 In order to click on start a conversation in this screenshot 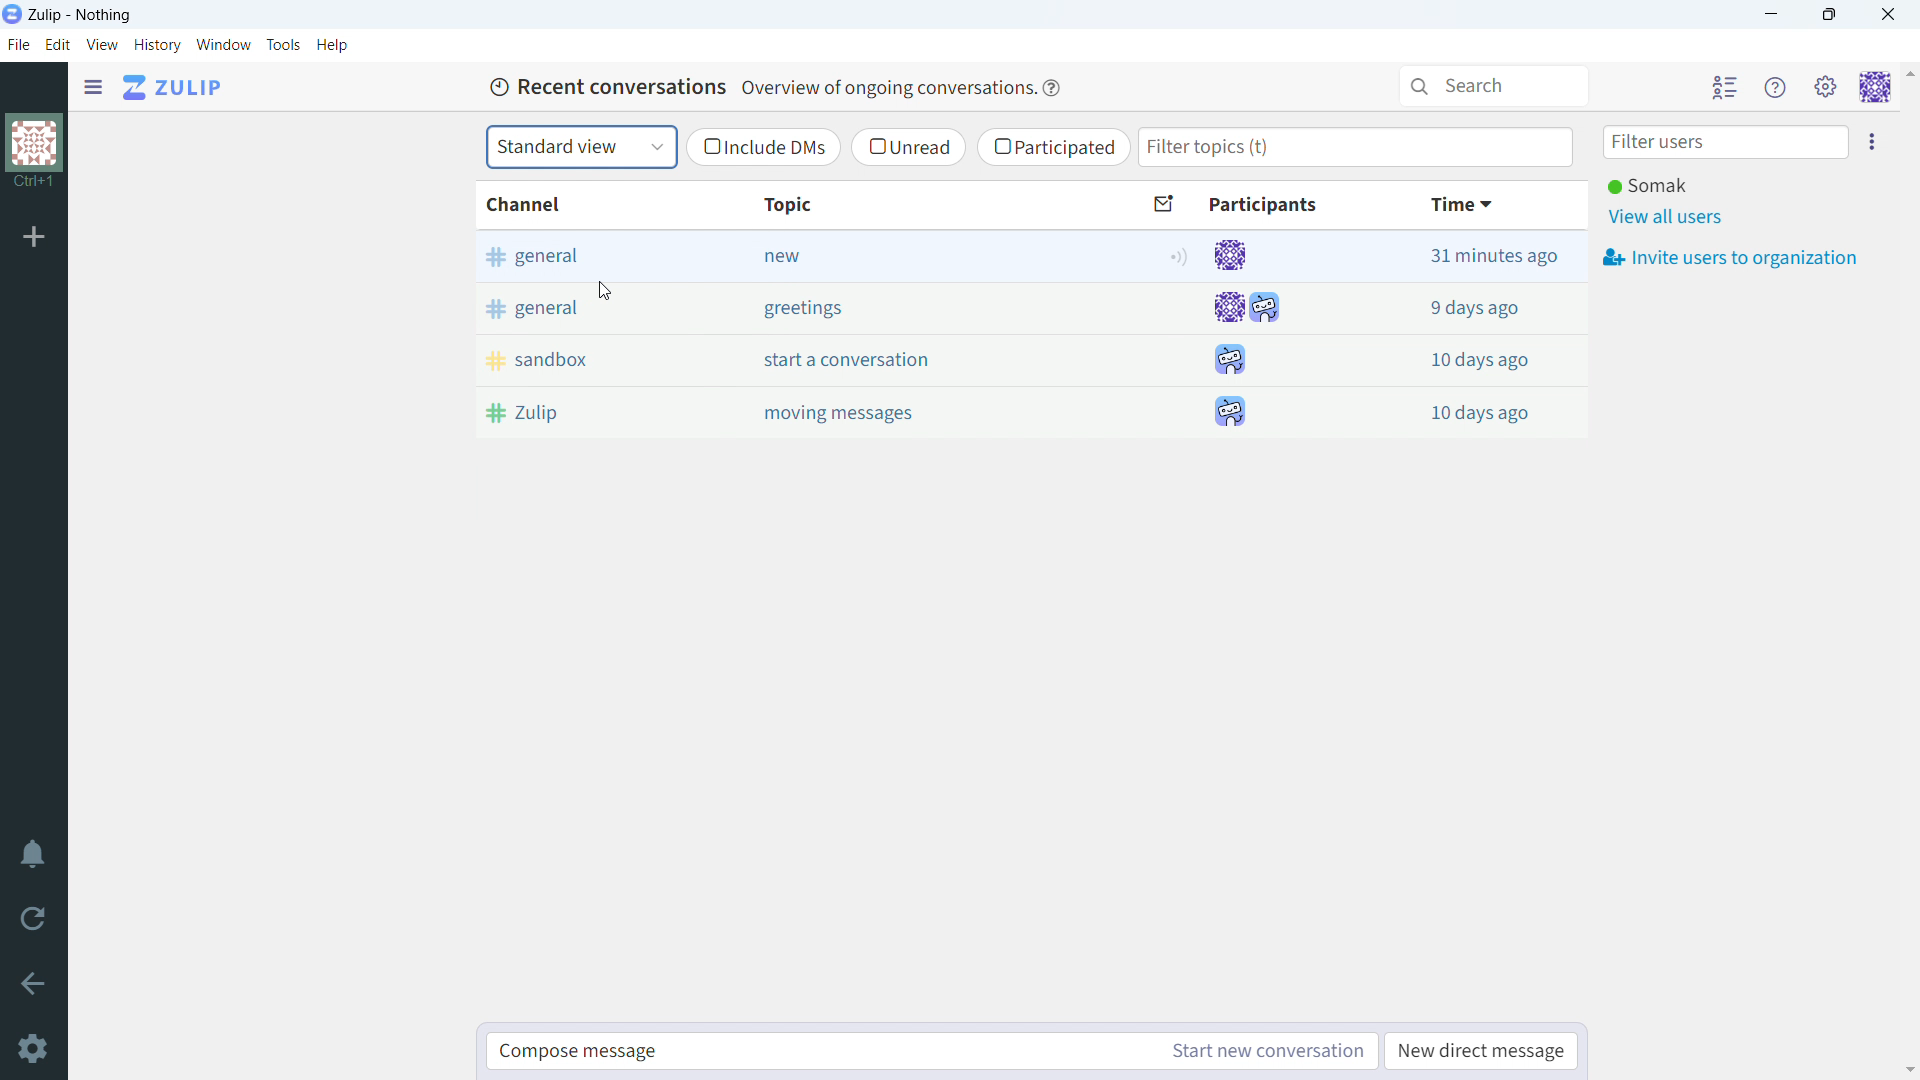, I will do `click(897, 361)`.